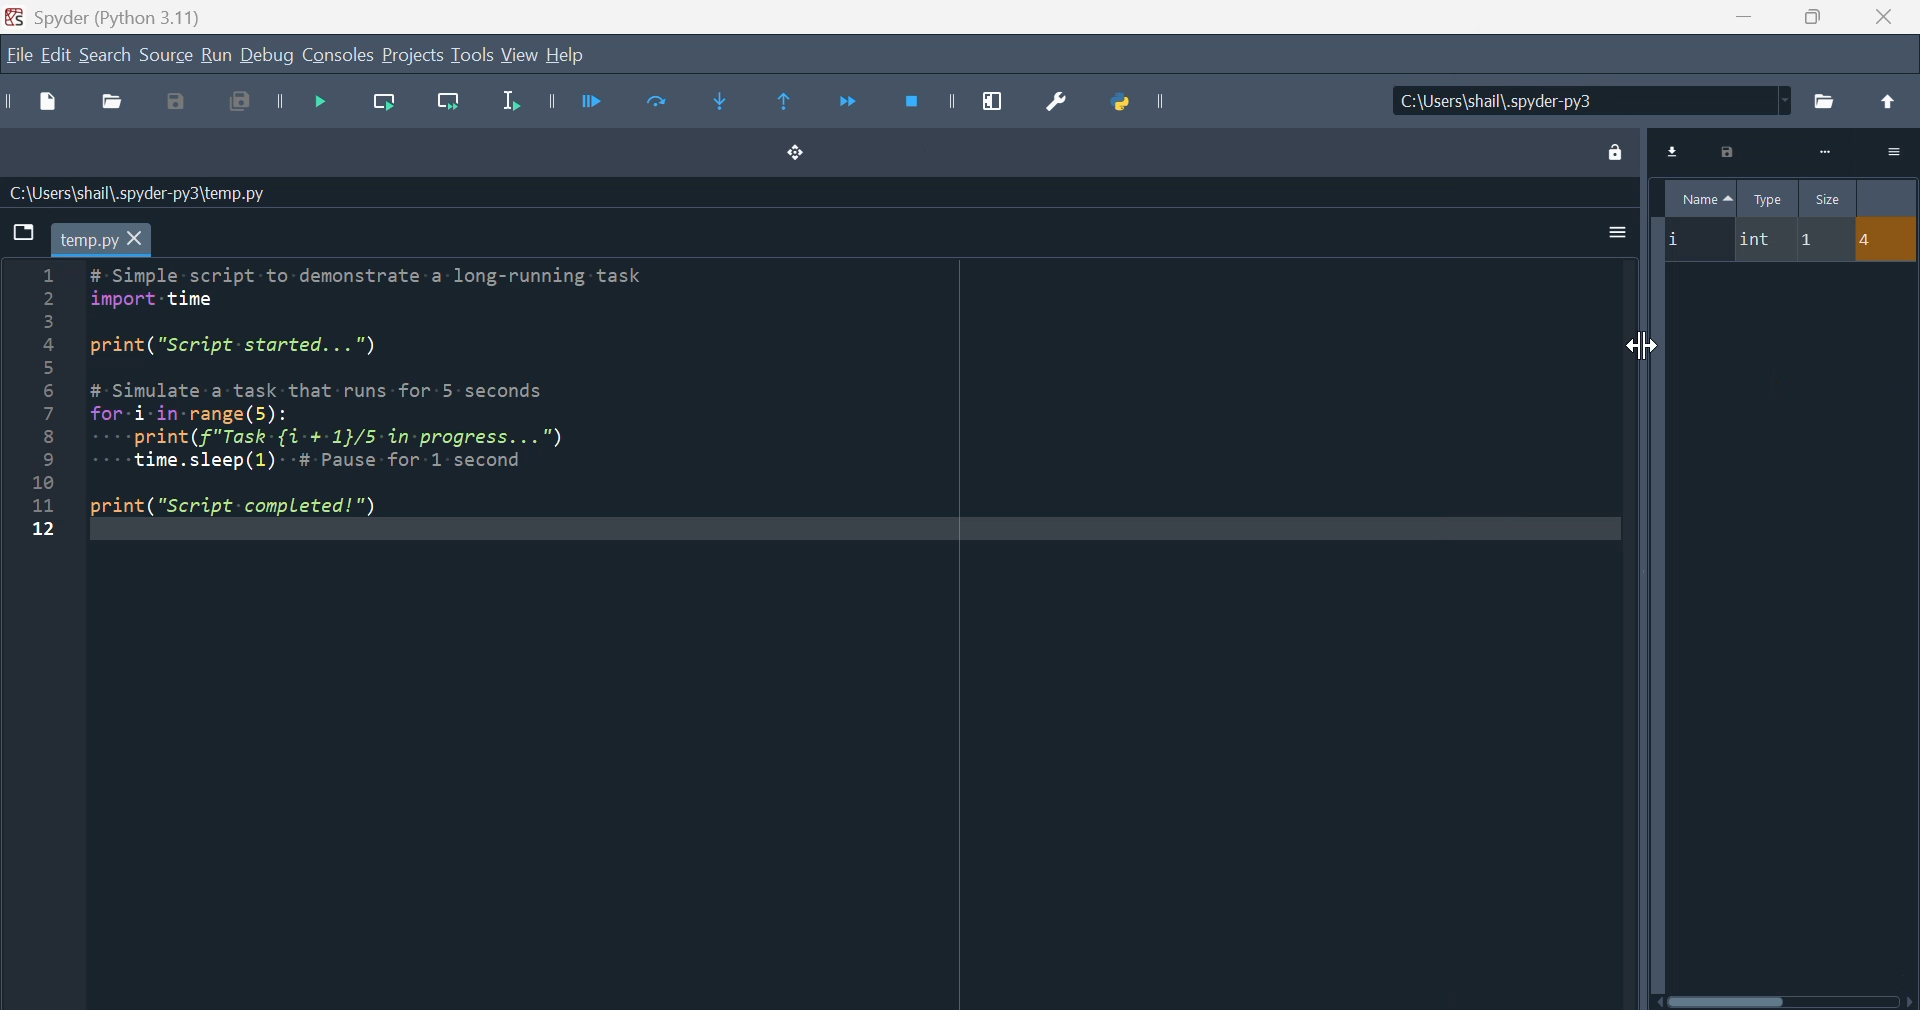  Describe the element at coordinates (1887, 198) in the screenshot. I see `Value` at that location.